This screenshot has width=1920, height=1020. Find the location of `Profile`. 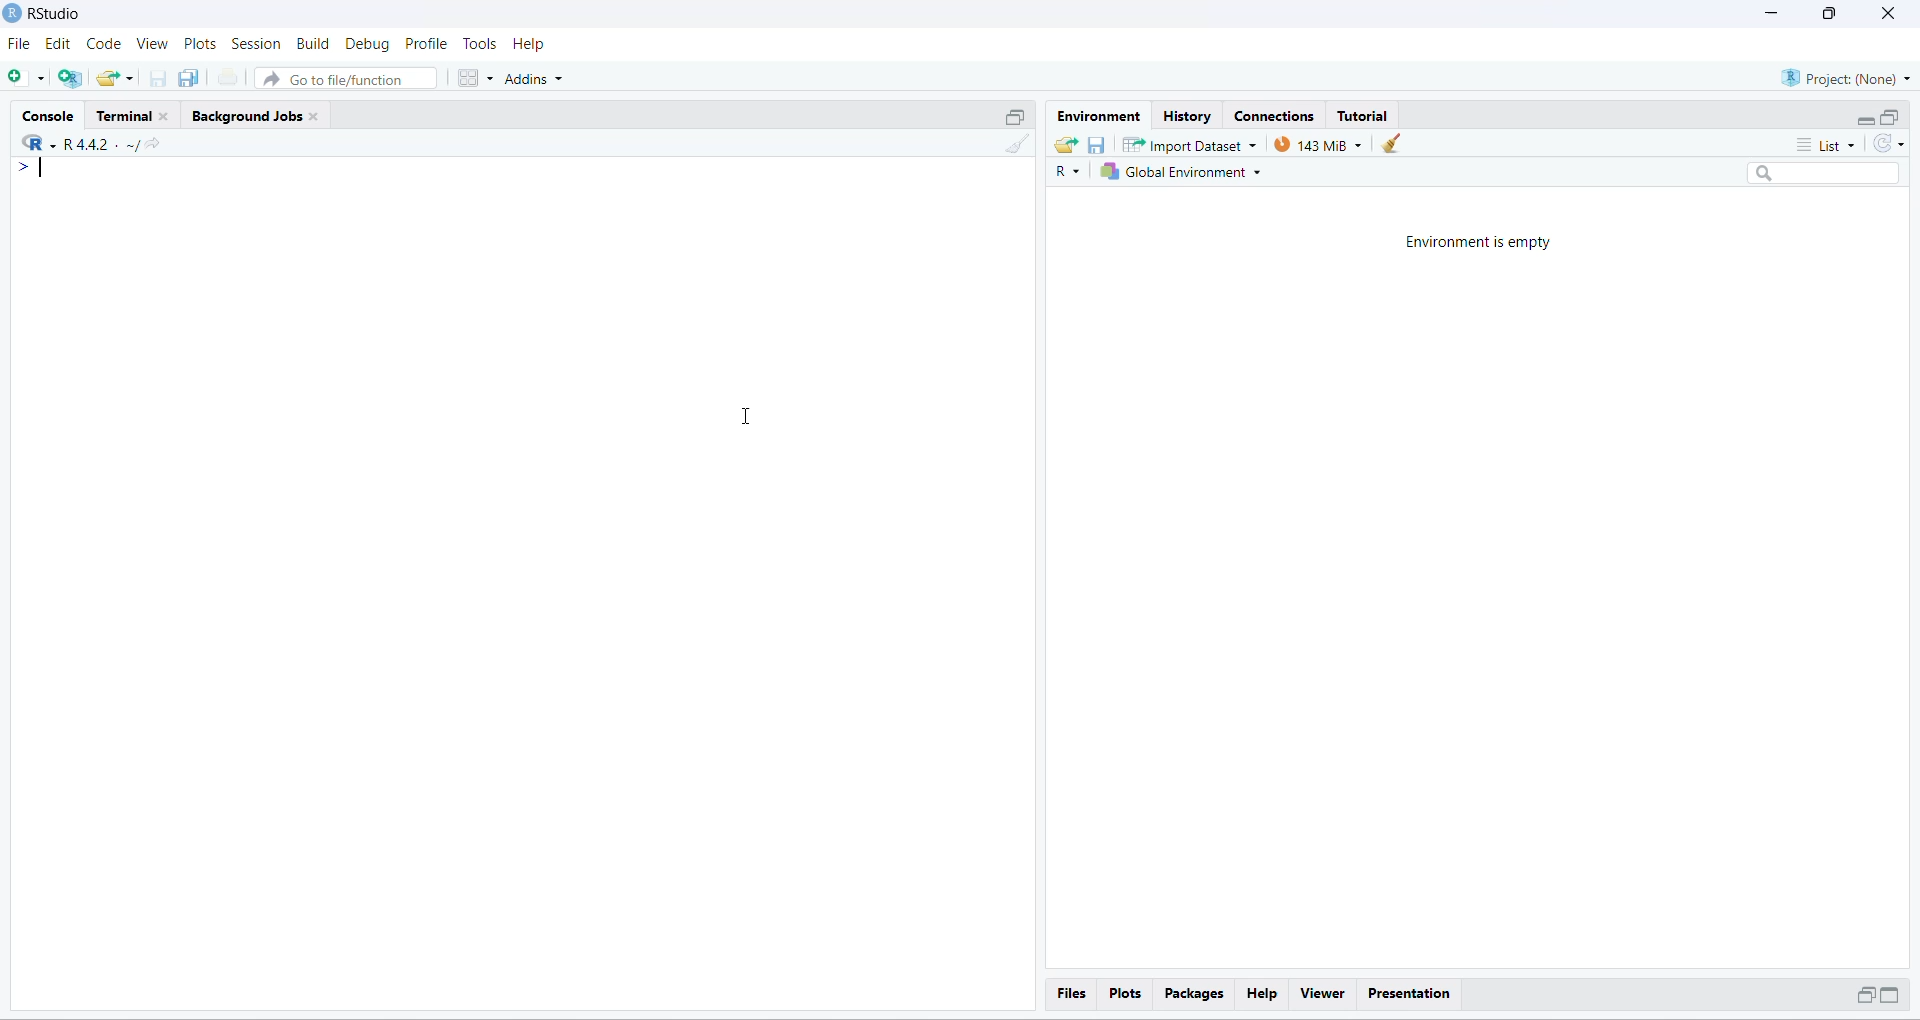

Profile is located at coordinates (425, 43).